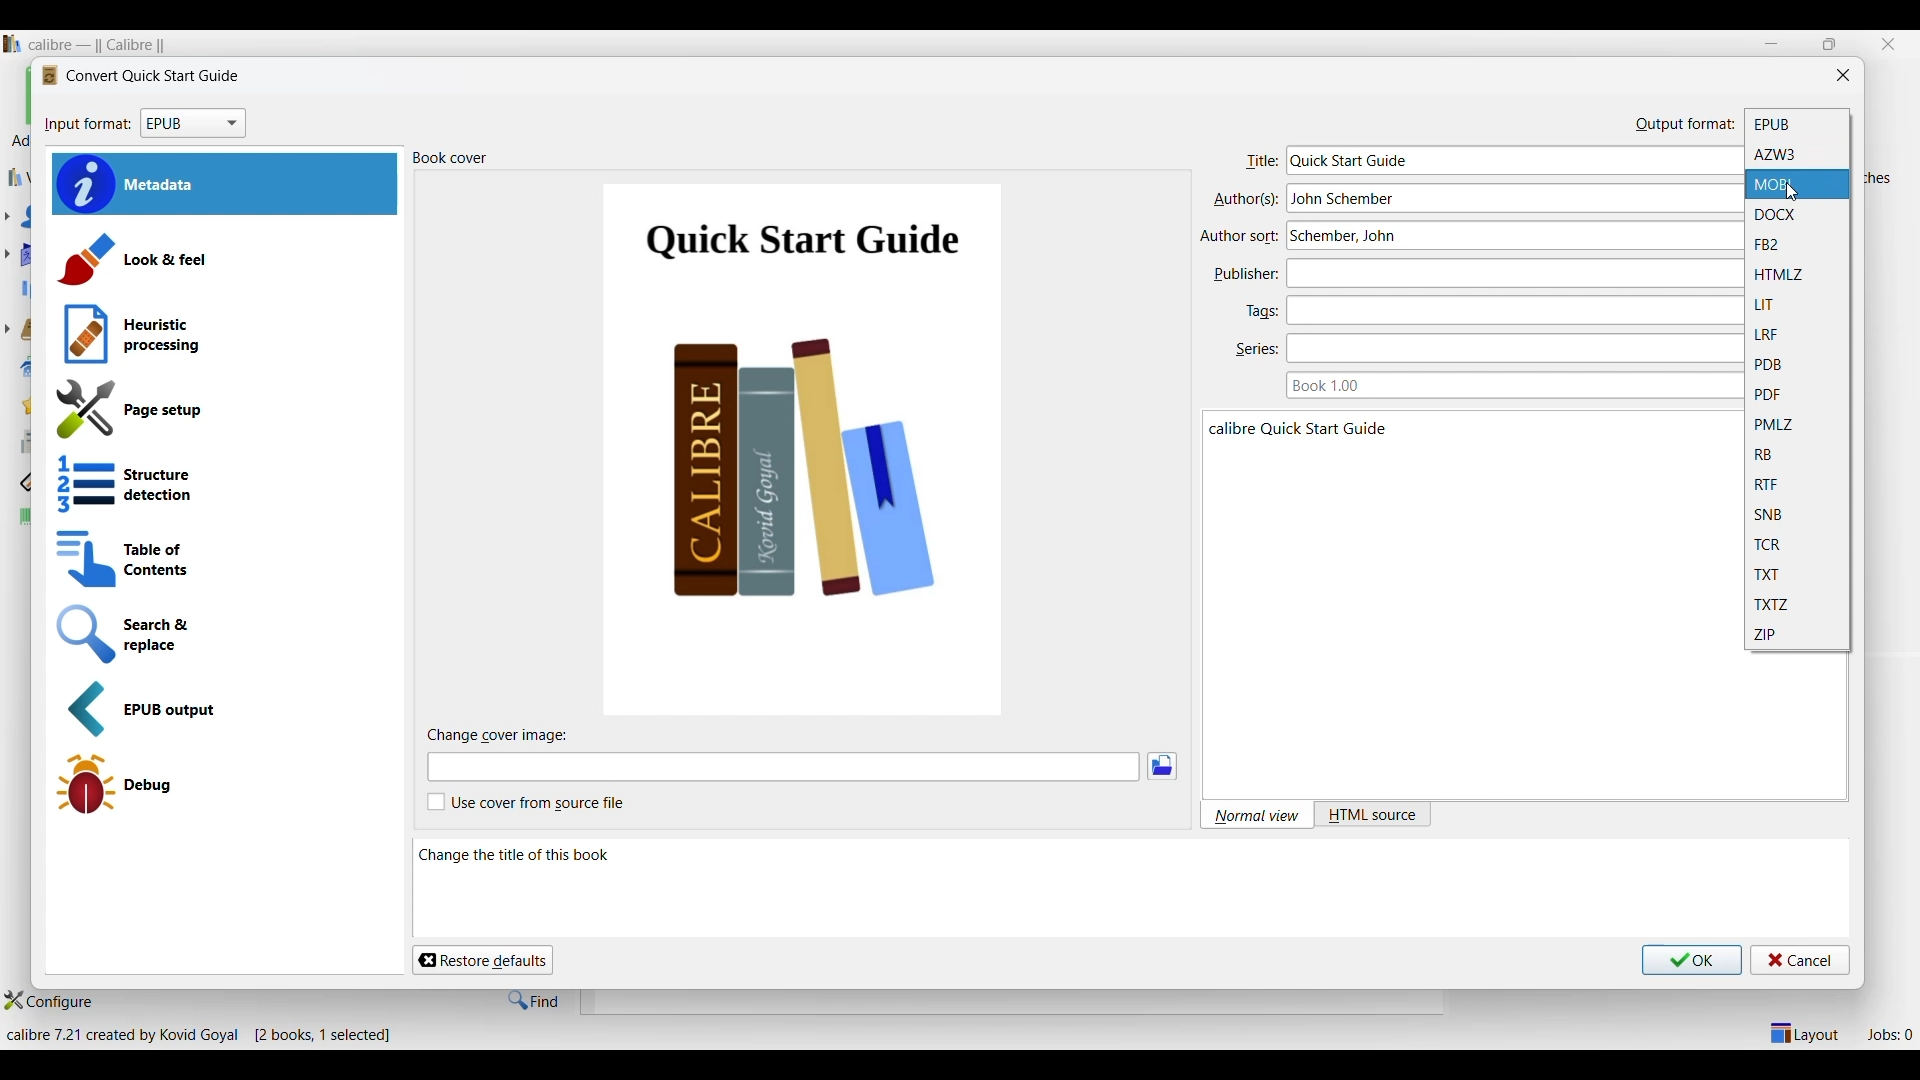 This screenshot has width=1920, height=1080. Describe the element at coordinates (1509, 198) in the screenshot. I see `Type in author` at that location.